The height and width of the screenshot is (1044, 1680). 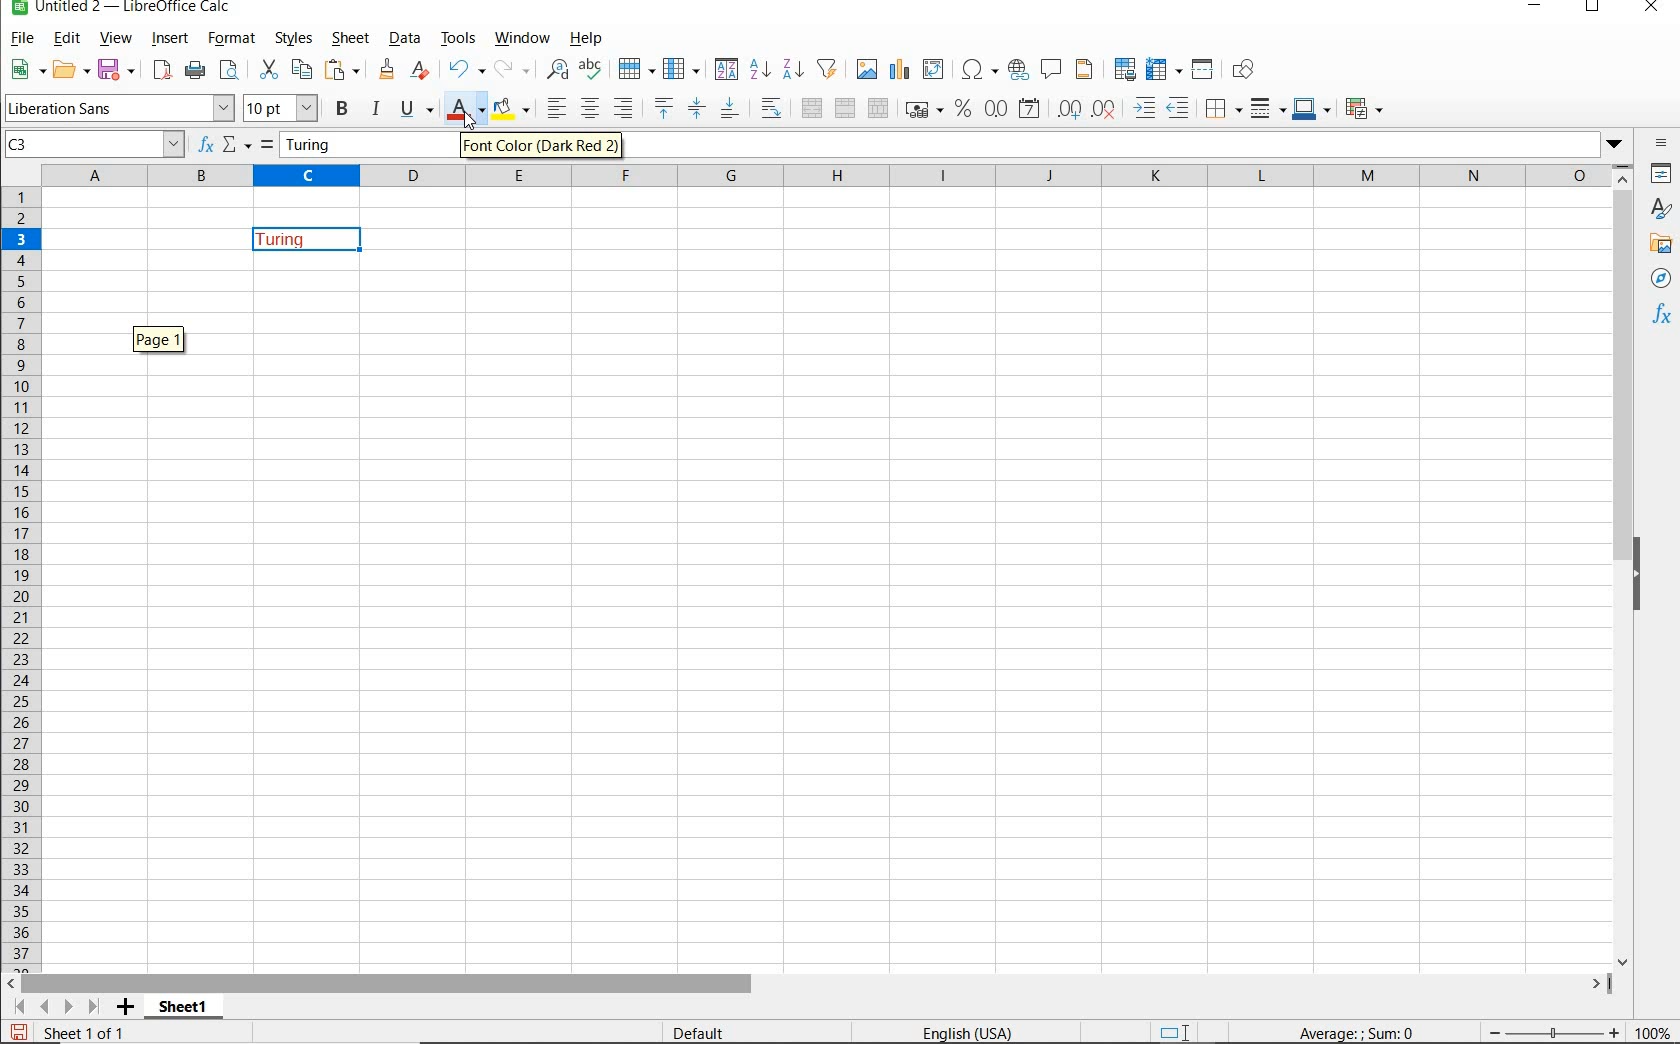 I want to click on MERGE CELLS, so click(x=846, y=110).